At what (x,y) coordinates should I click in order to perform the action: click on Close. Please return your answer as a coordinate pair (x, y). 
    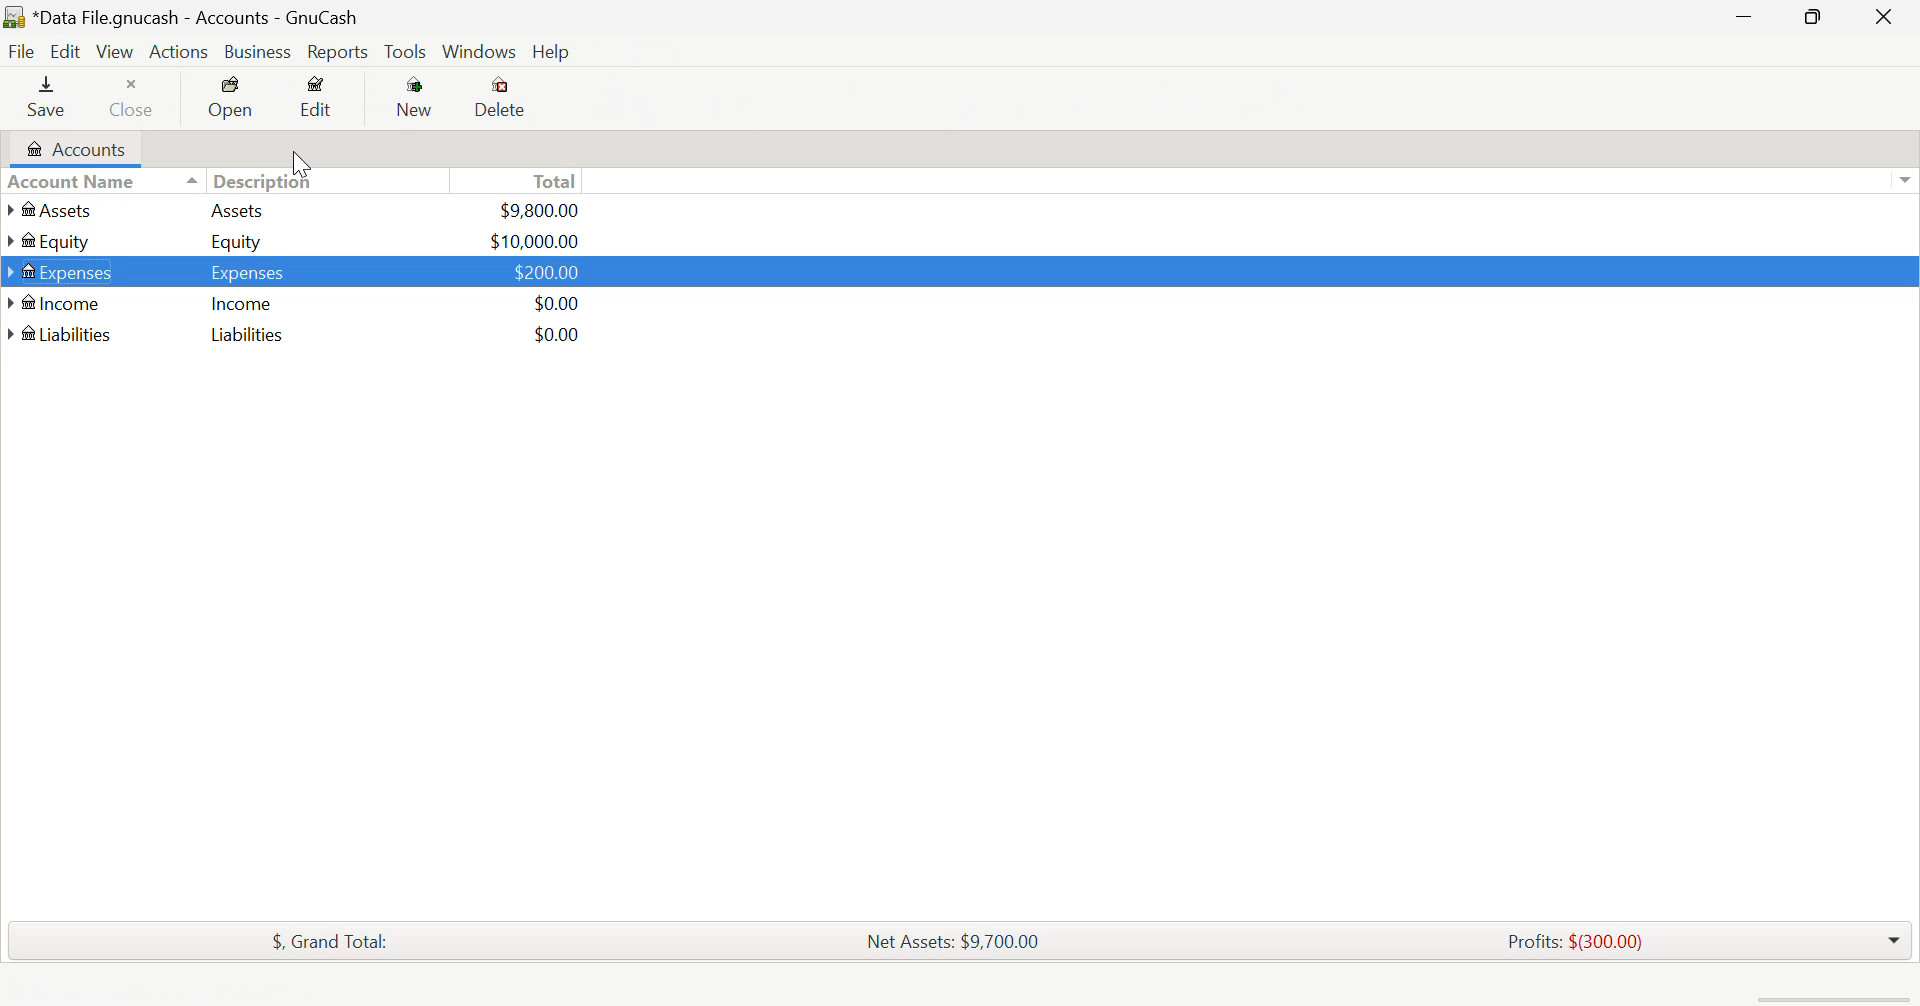
    Looking at the image, I should click on (133, 98).